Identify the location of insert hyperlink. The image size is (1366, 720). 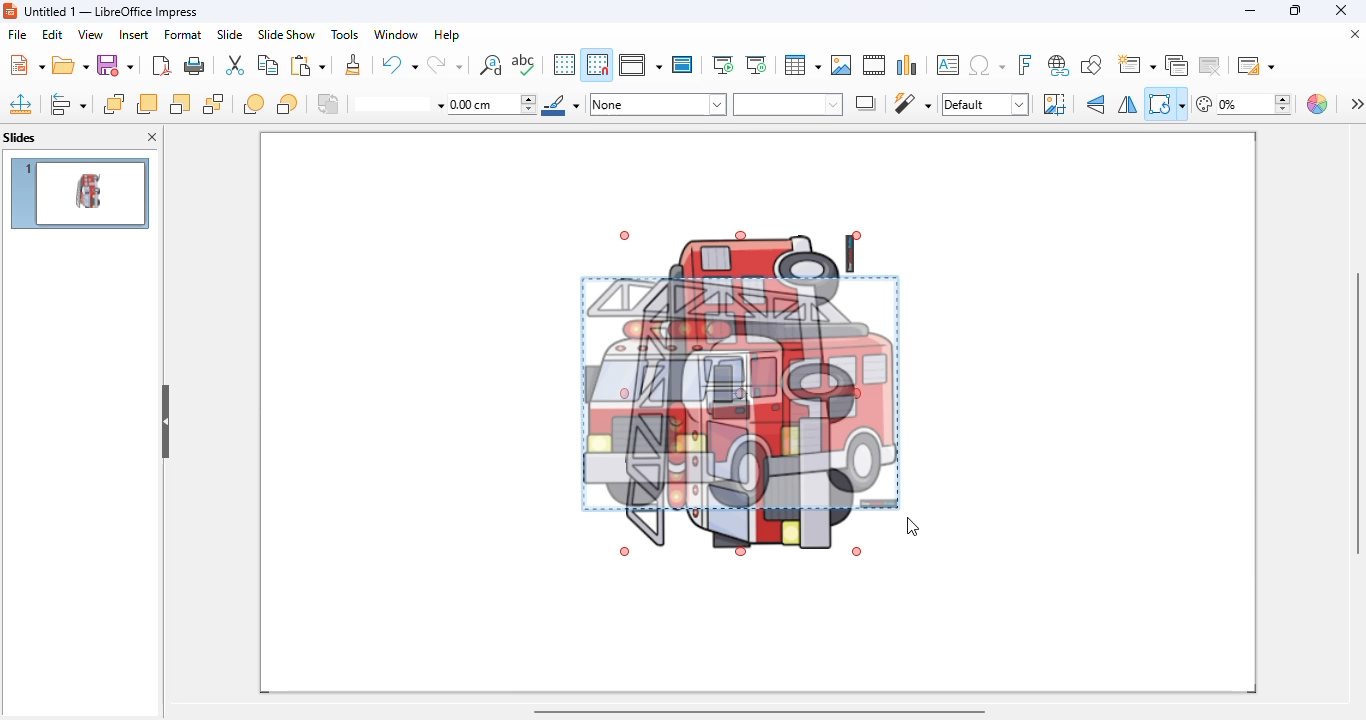
(1059, 65).